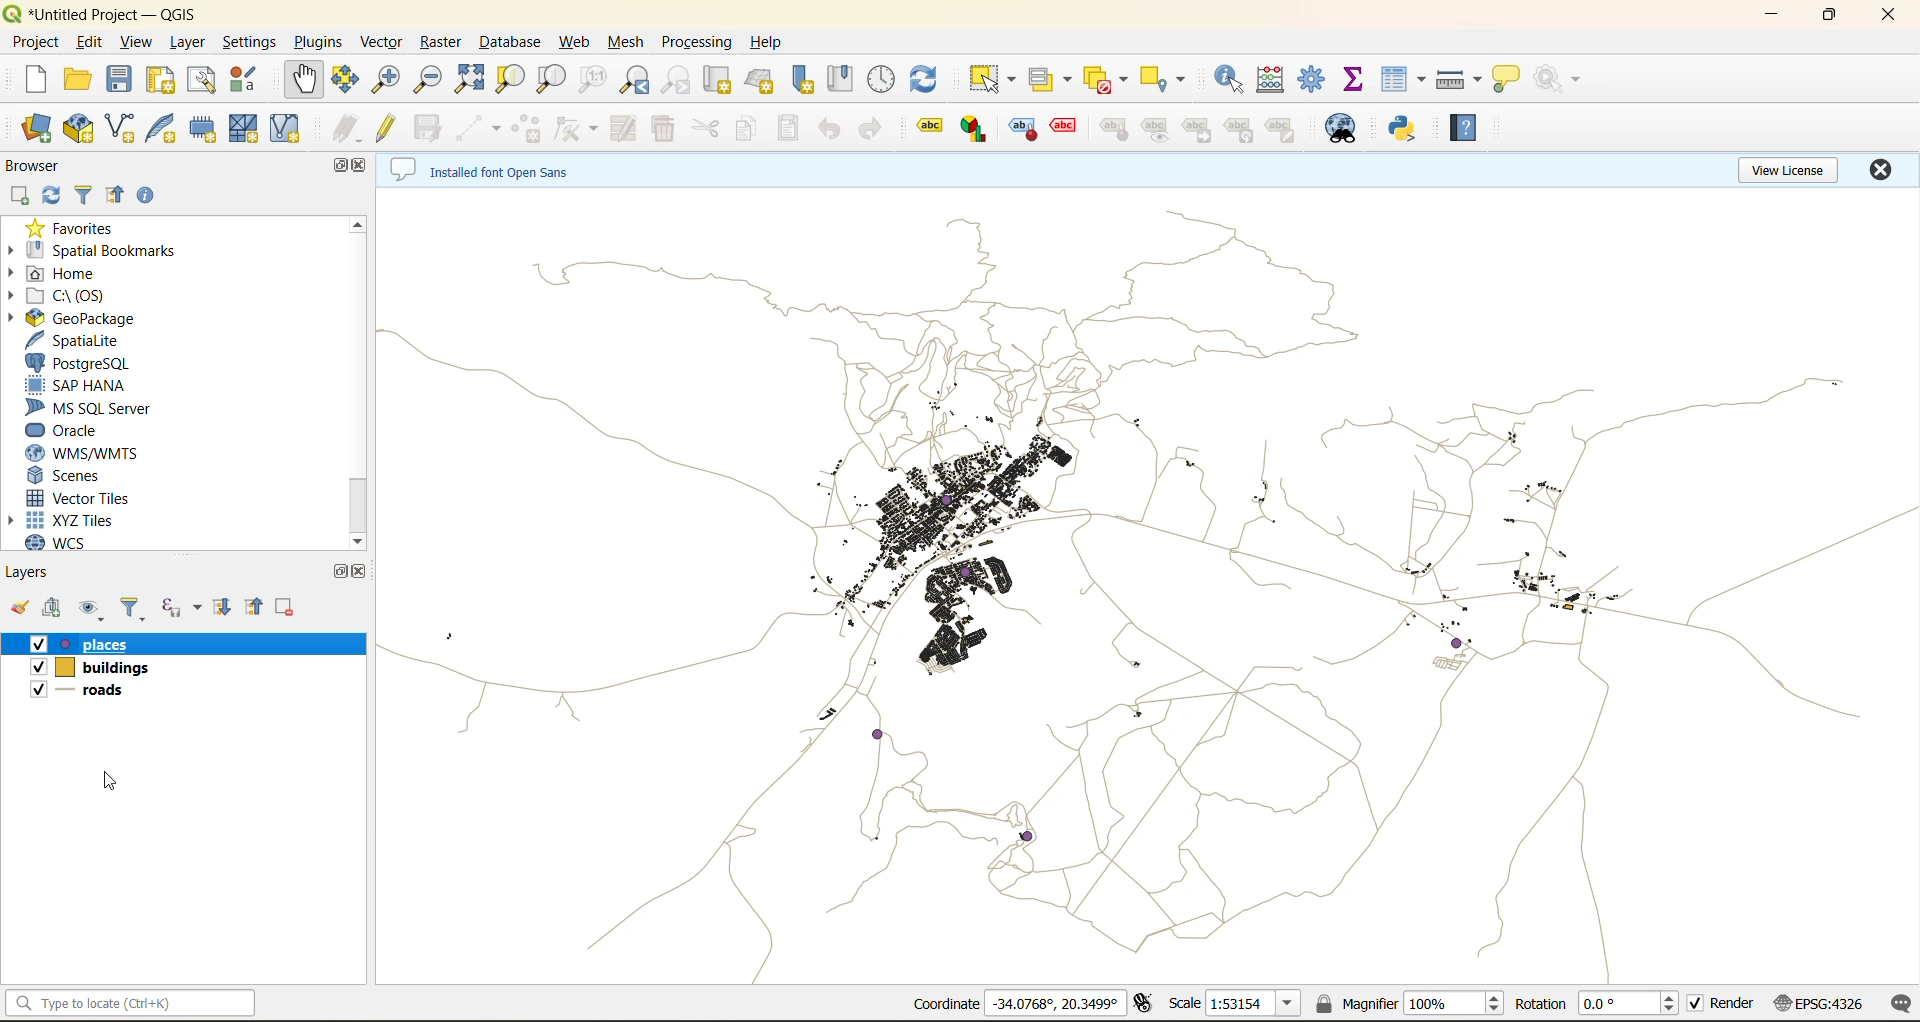 The height and width of the screenshot is (1022, 1920). Describe the element at coordinates (208, 129) in the screenshot. I see `temporary scratch layer` at that location.